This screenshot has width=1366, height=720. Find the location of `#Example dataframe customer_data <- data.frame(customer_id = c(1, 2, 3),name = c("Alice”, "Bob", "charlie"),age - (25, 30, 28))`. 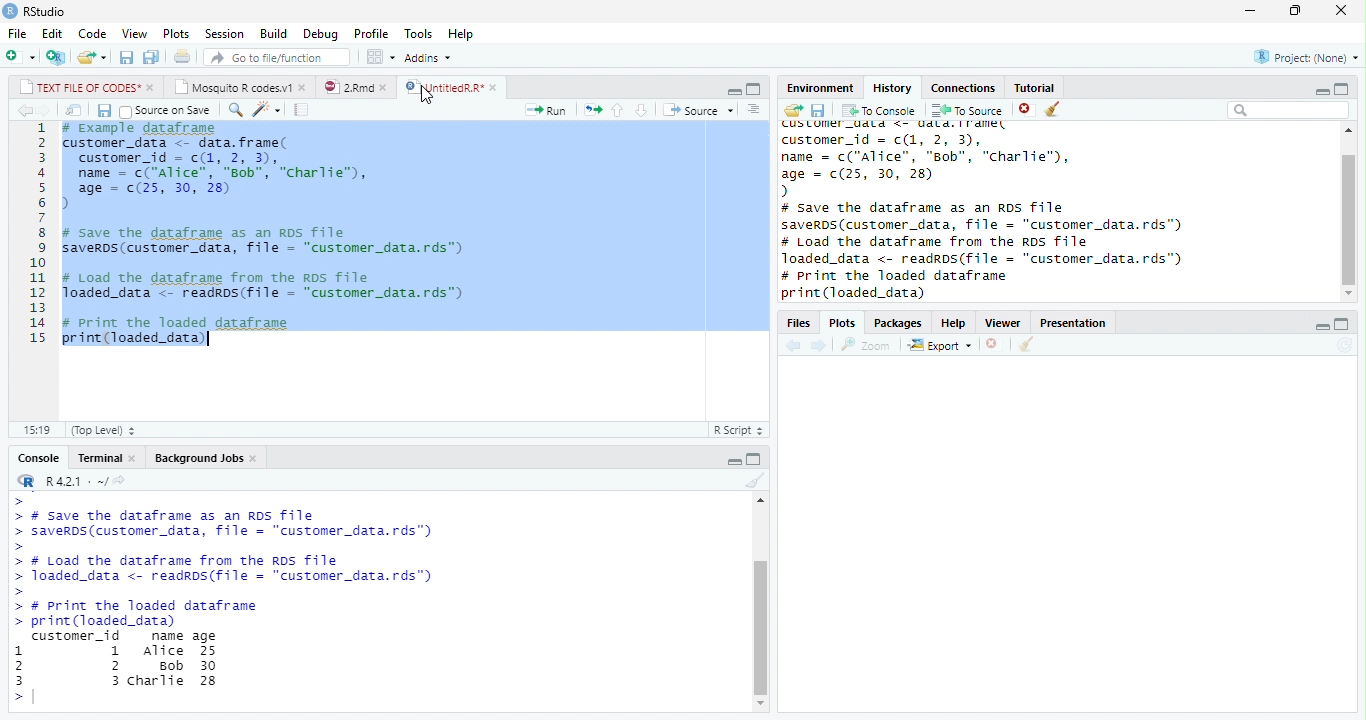

#Example dataframe customer_data <- data.frame(customer_id = c(1, 2, 3),name = c("Alice”, "Bob", "charlie"),age - (25, 30, 28)) is located at coordinates (223, 167).